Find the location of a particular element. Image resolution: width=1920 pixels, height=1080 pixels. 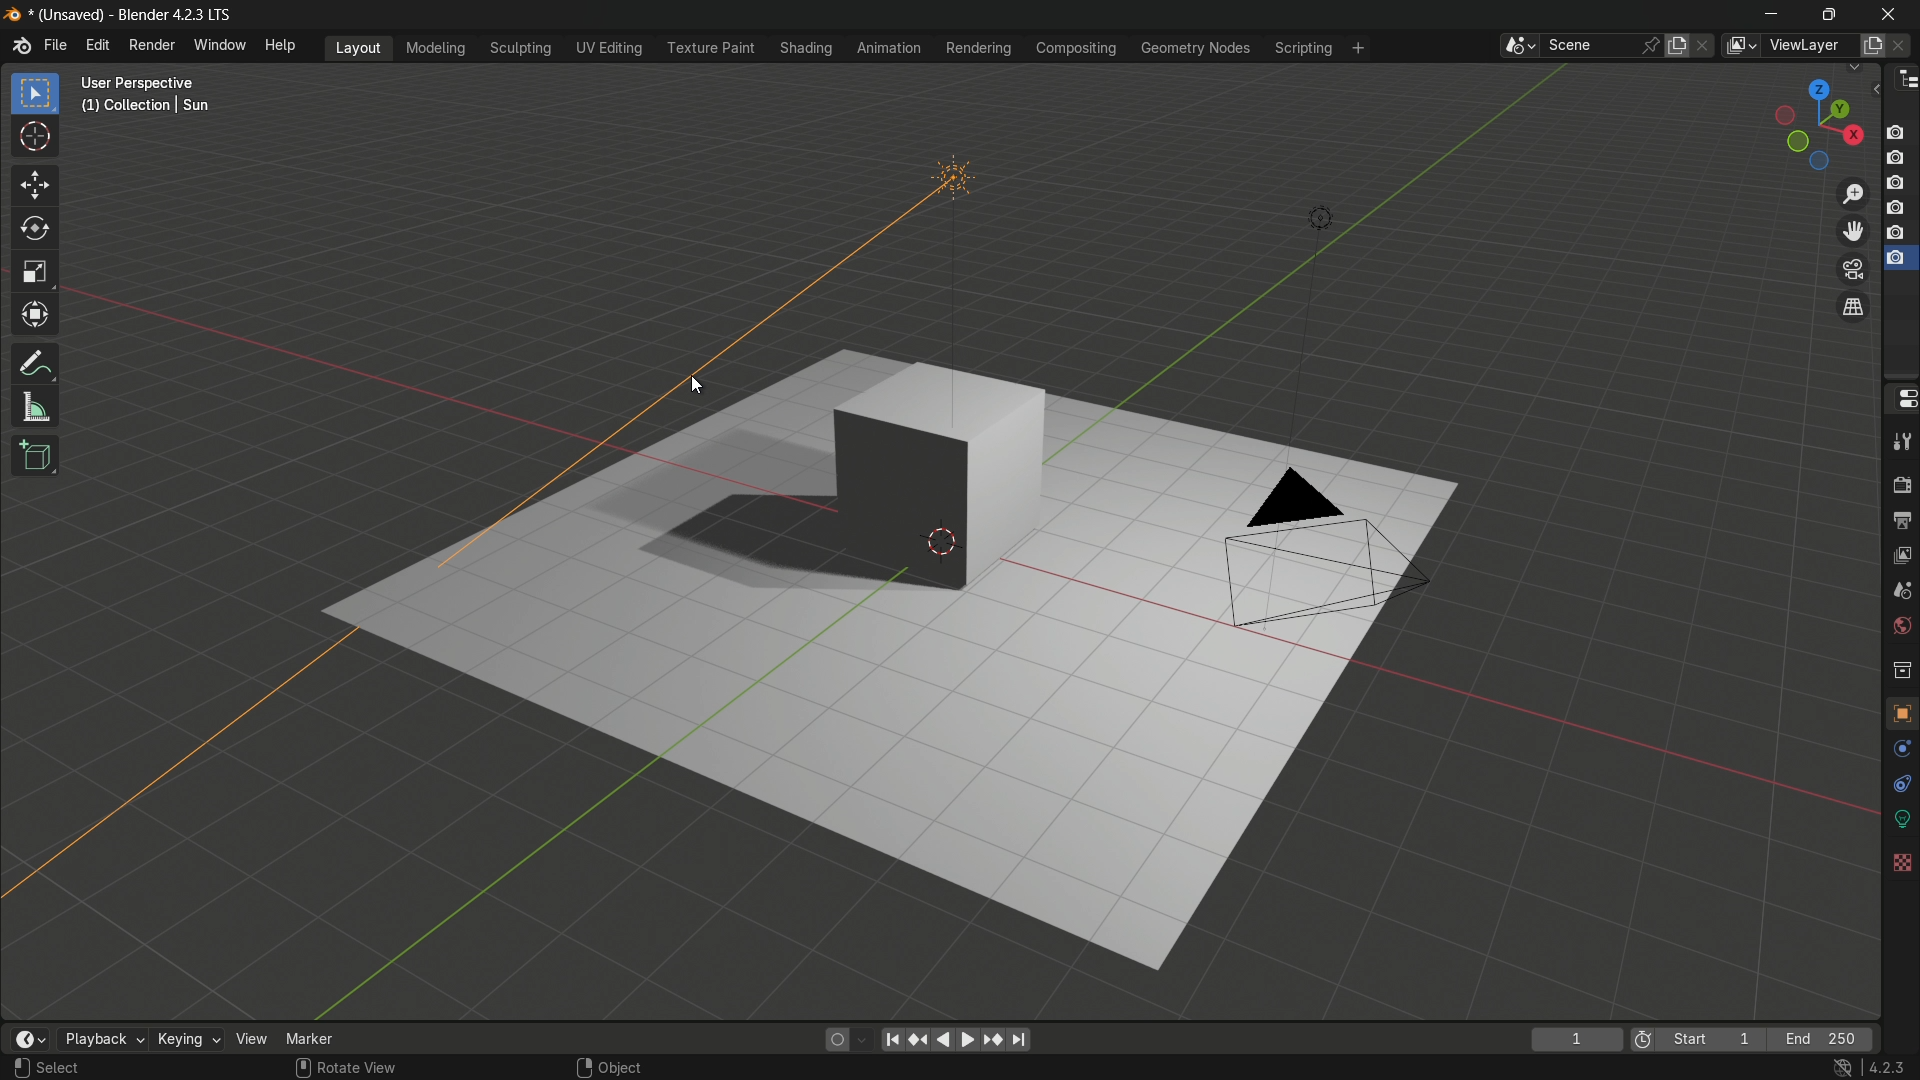

view layer is located at coordinates (1742, 46).